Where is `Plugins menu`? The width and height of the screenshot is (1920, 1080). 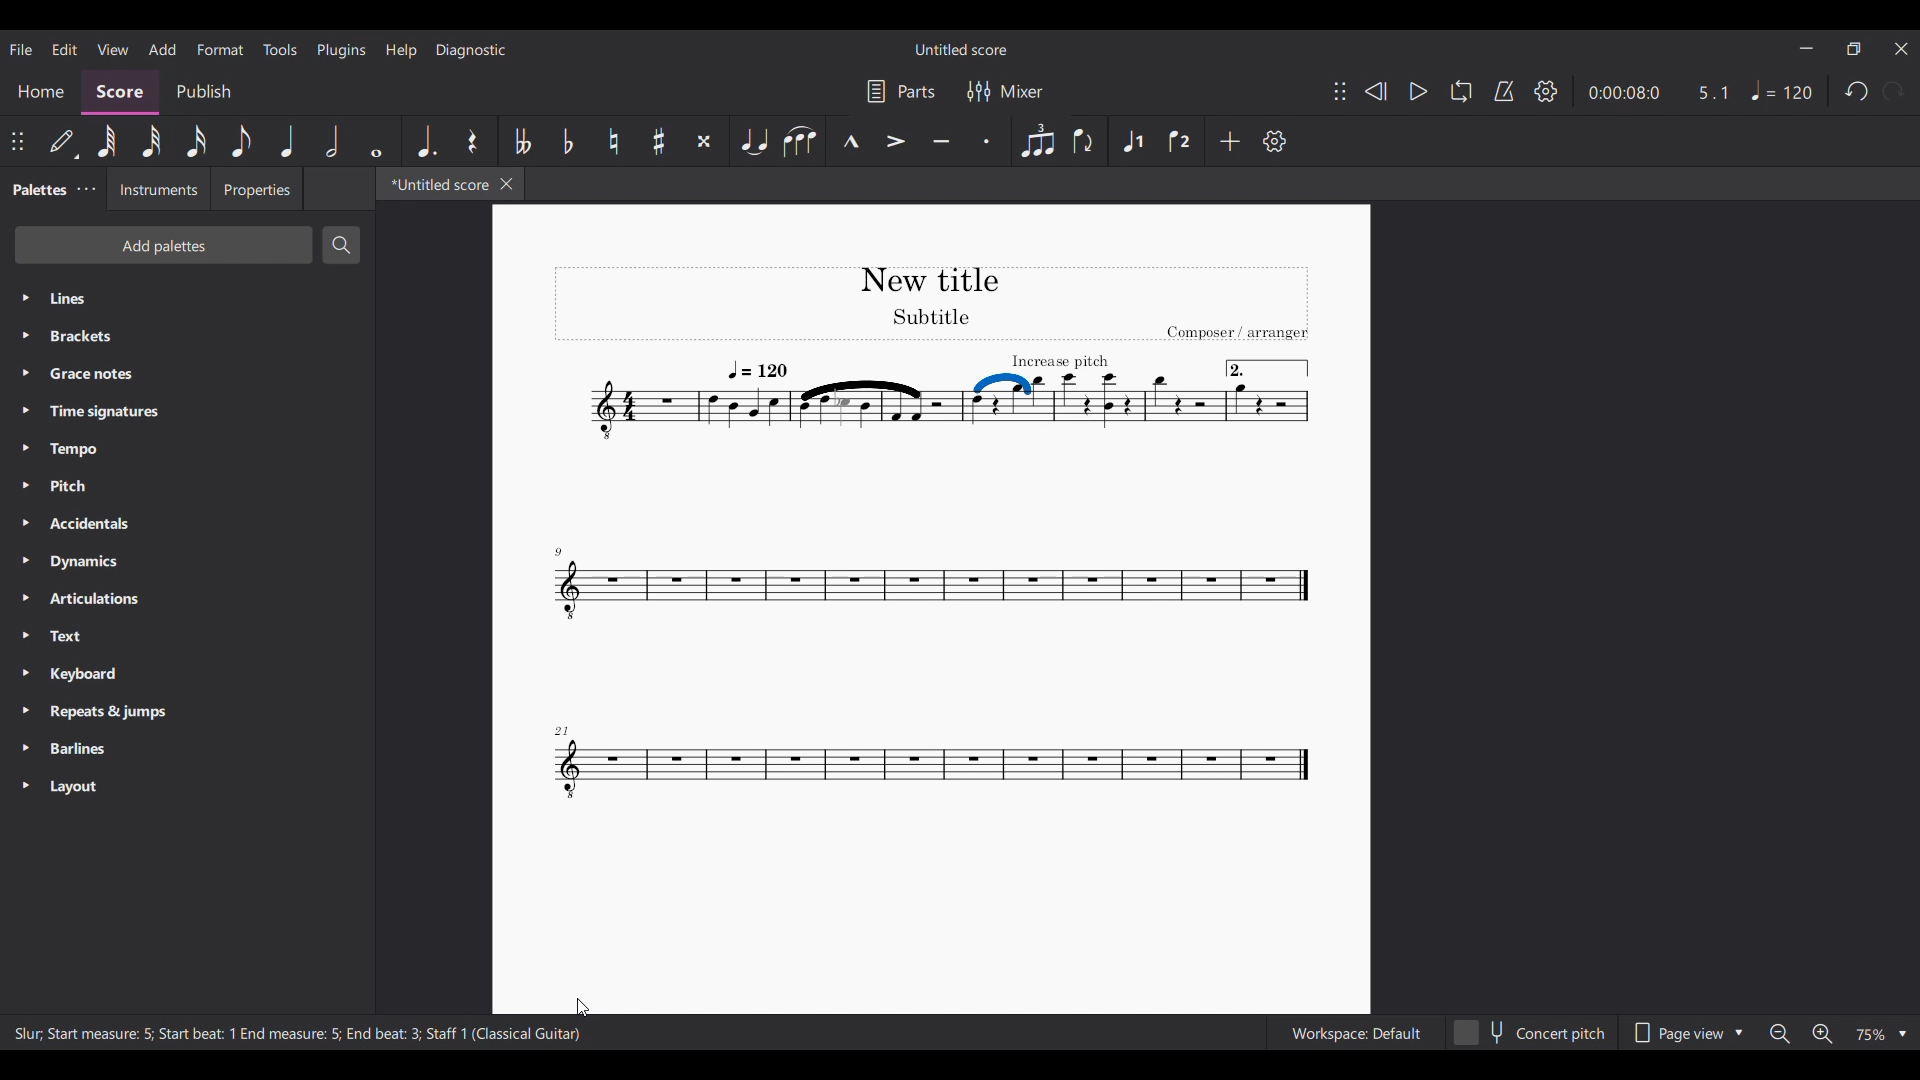
Plugins menu is located at coordinates (342, 51).